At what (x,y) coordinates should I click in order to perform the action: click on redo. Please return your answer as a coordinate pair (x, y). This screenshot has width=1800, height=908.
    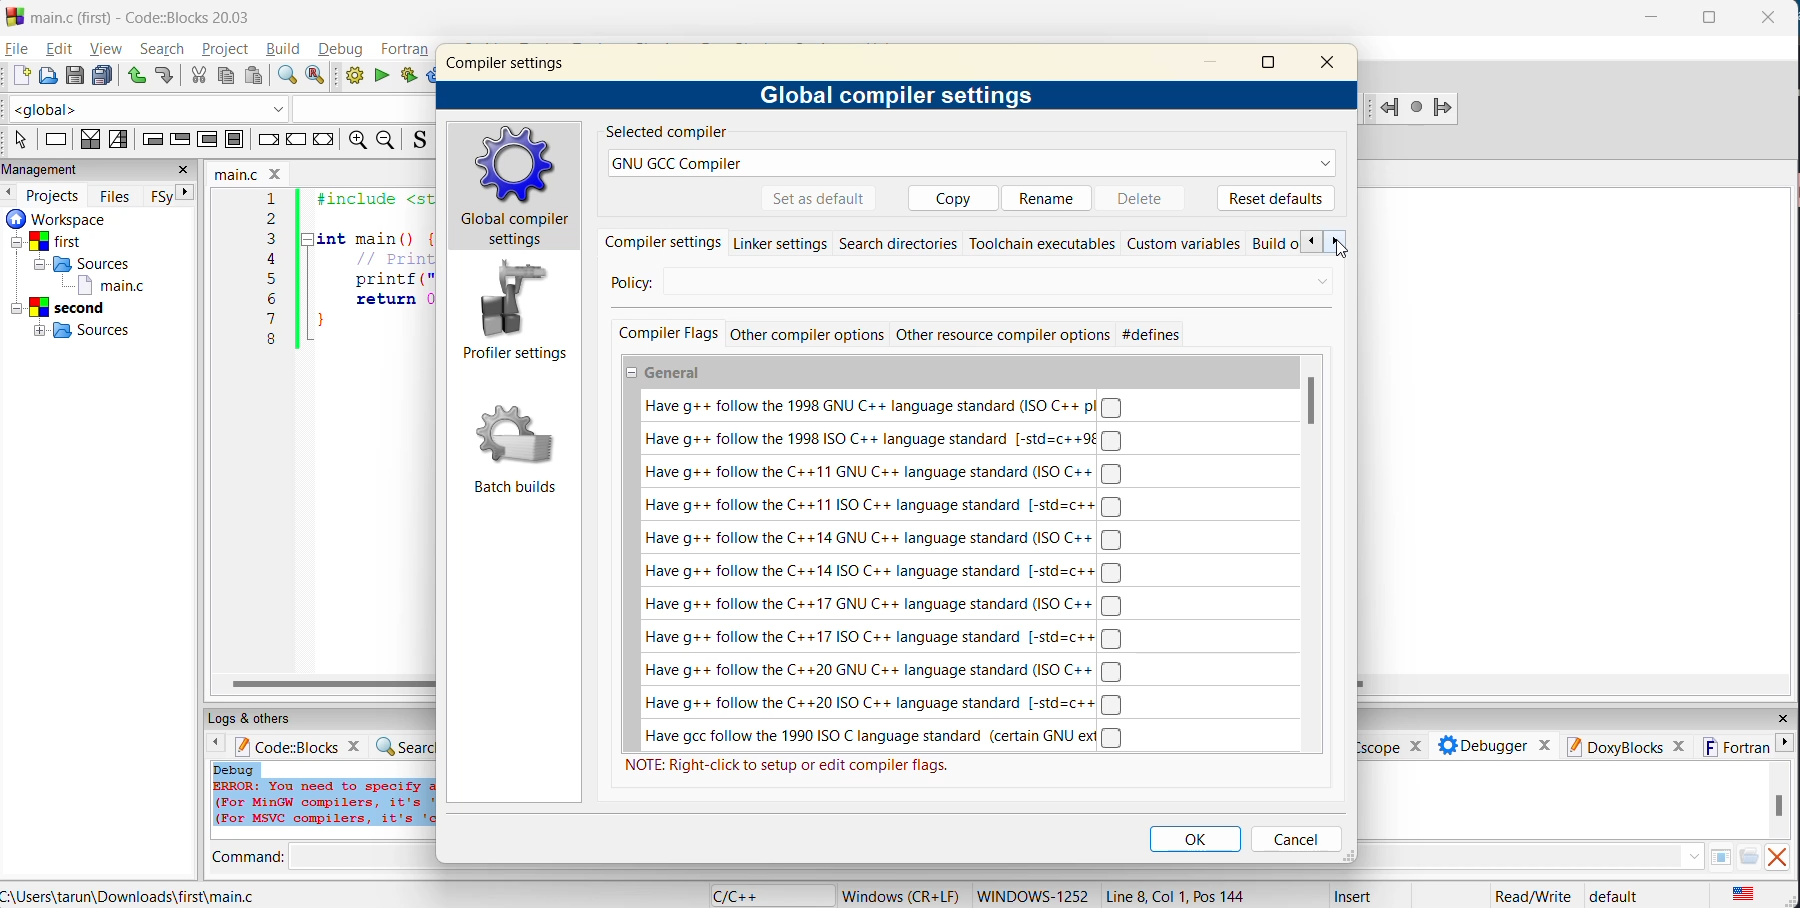
    Looking at the image, I should click on (165, 77).